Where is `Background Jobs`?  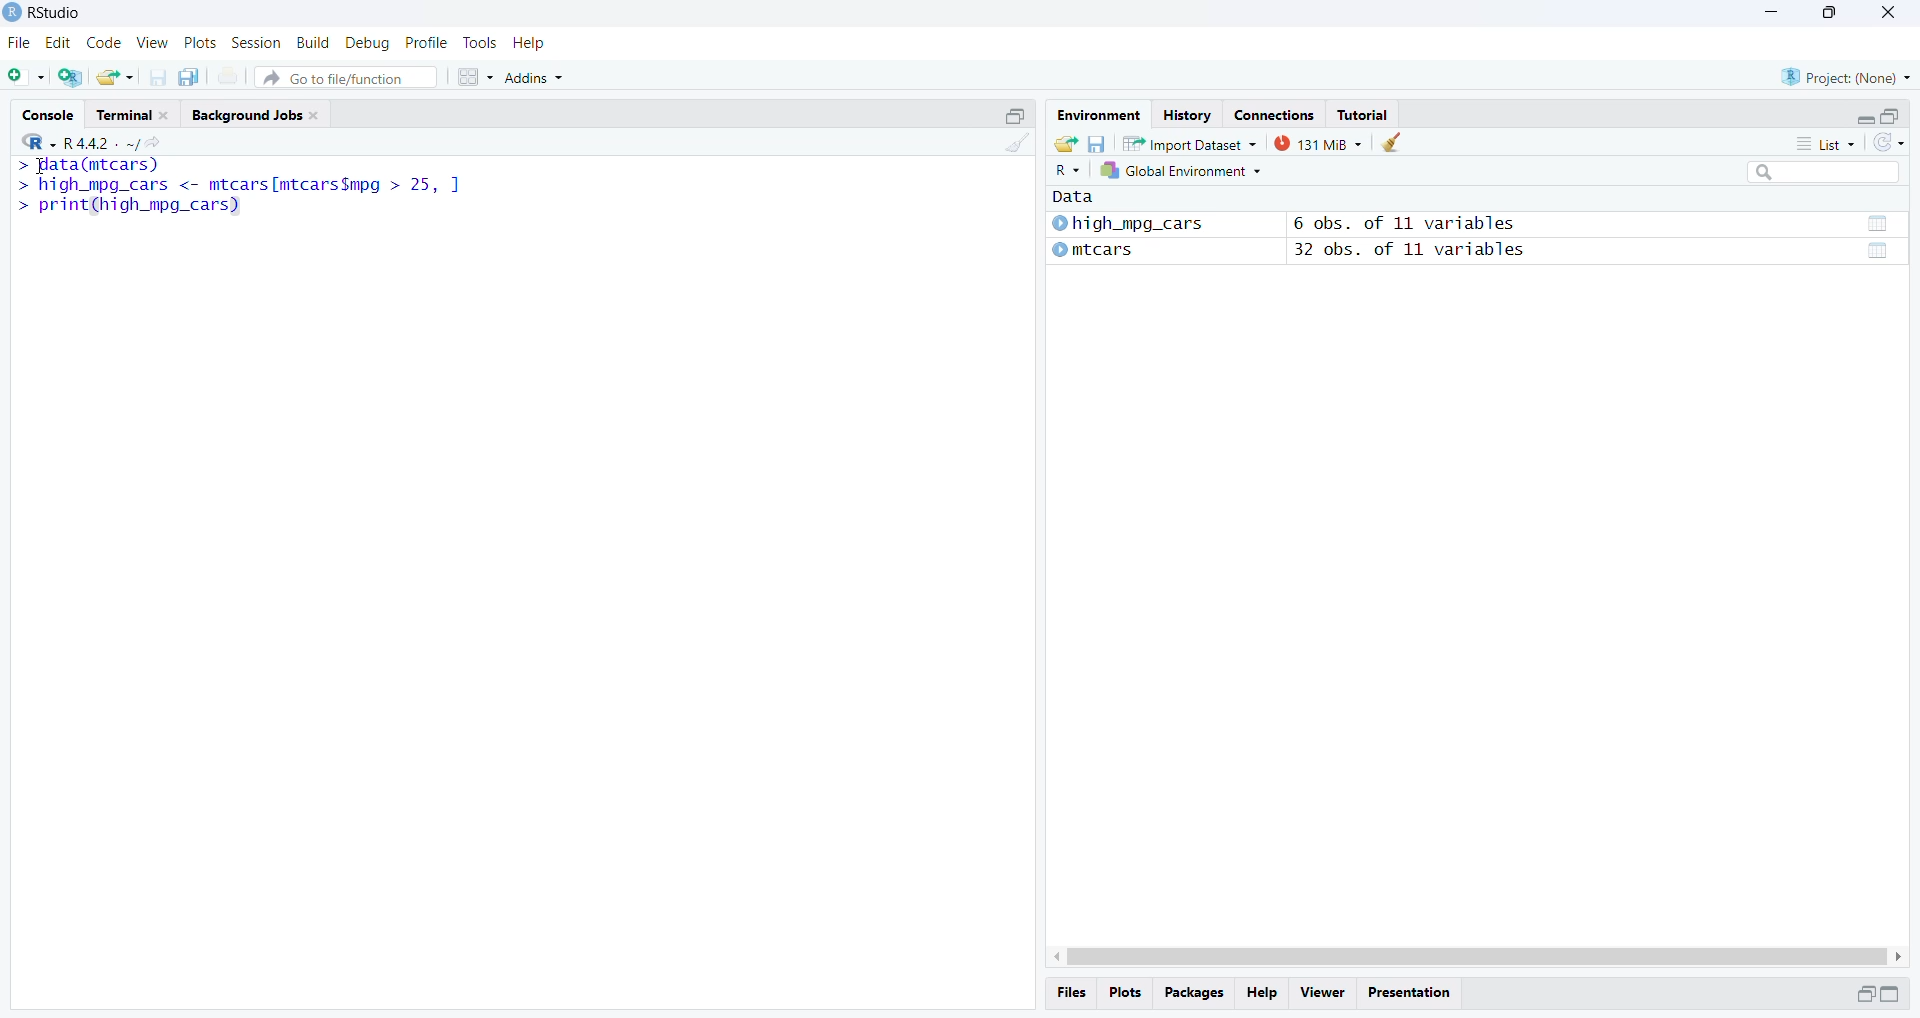
Background Jobs is located at coordinates (261, 114).